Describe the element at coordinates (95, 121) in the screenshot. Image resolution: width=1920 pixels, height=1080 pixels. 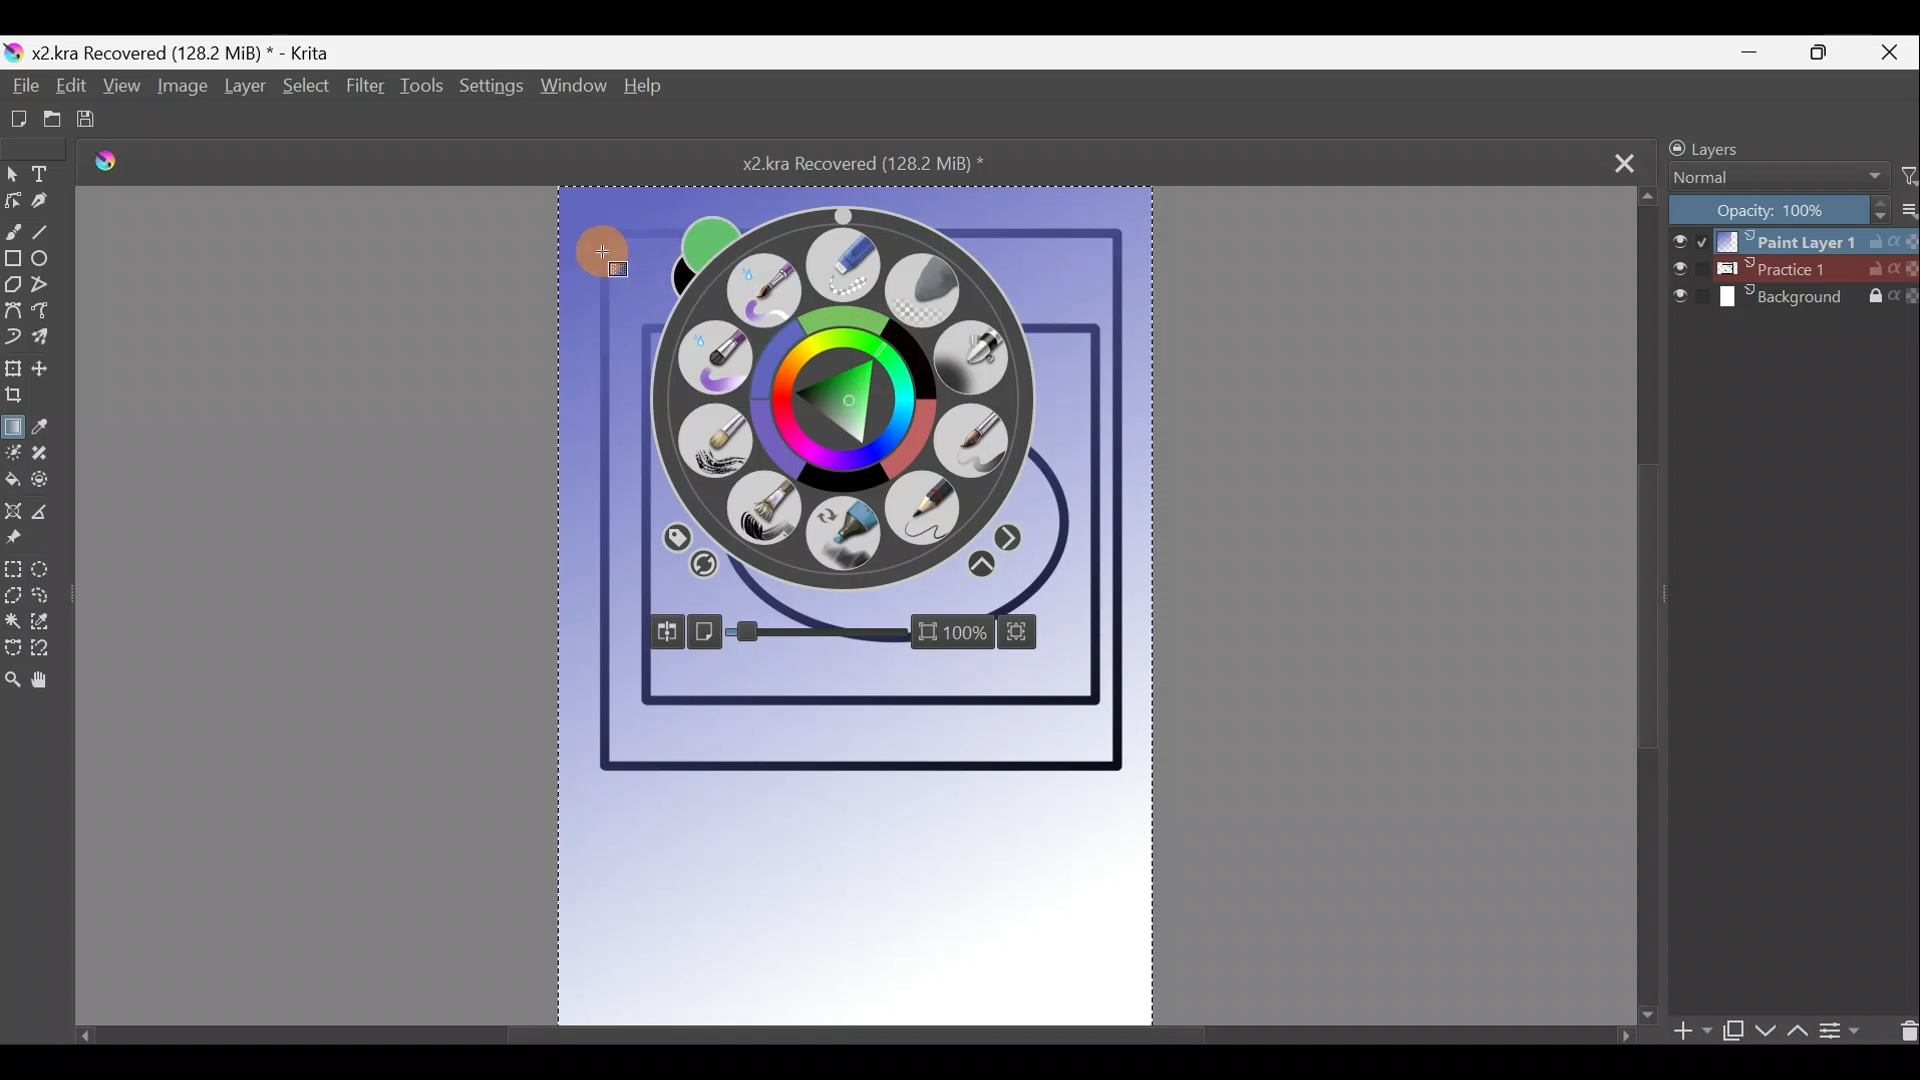
I see `Save` at that location.